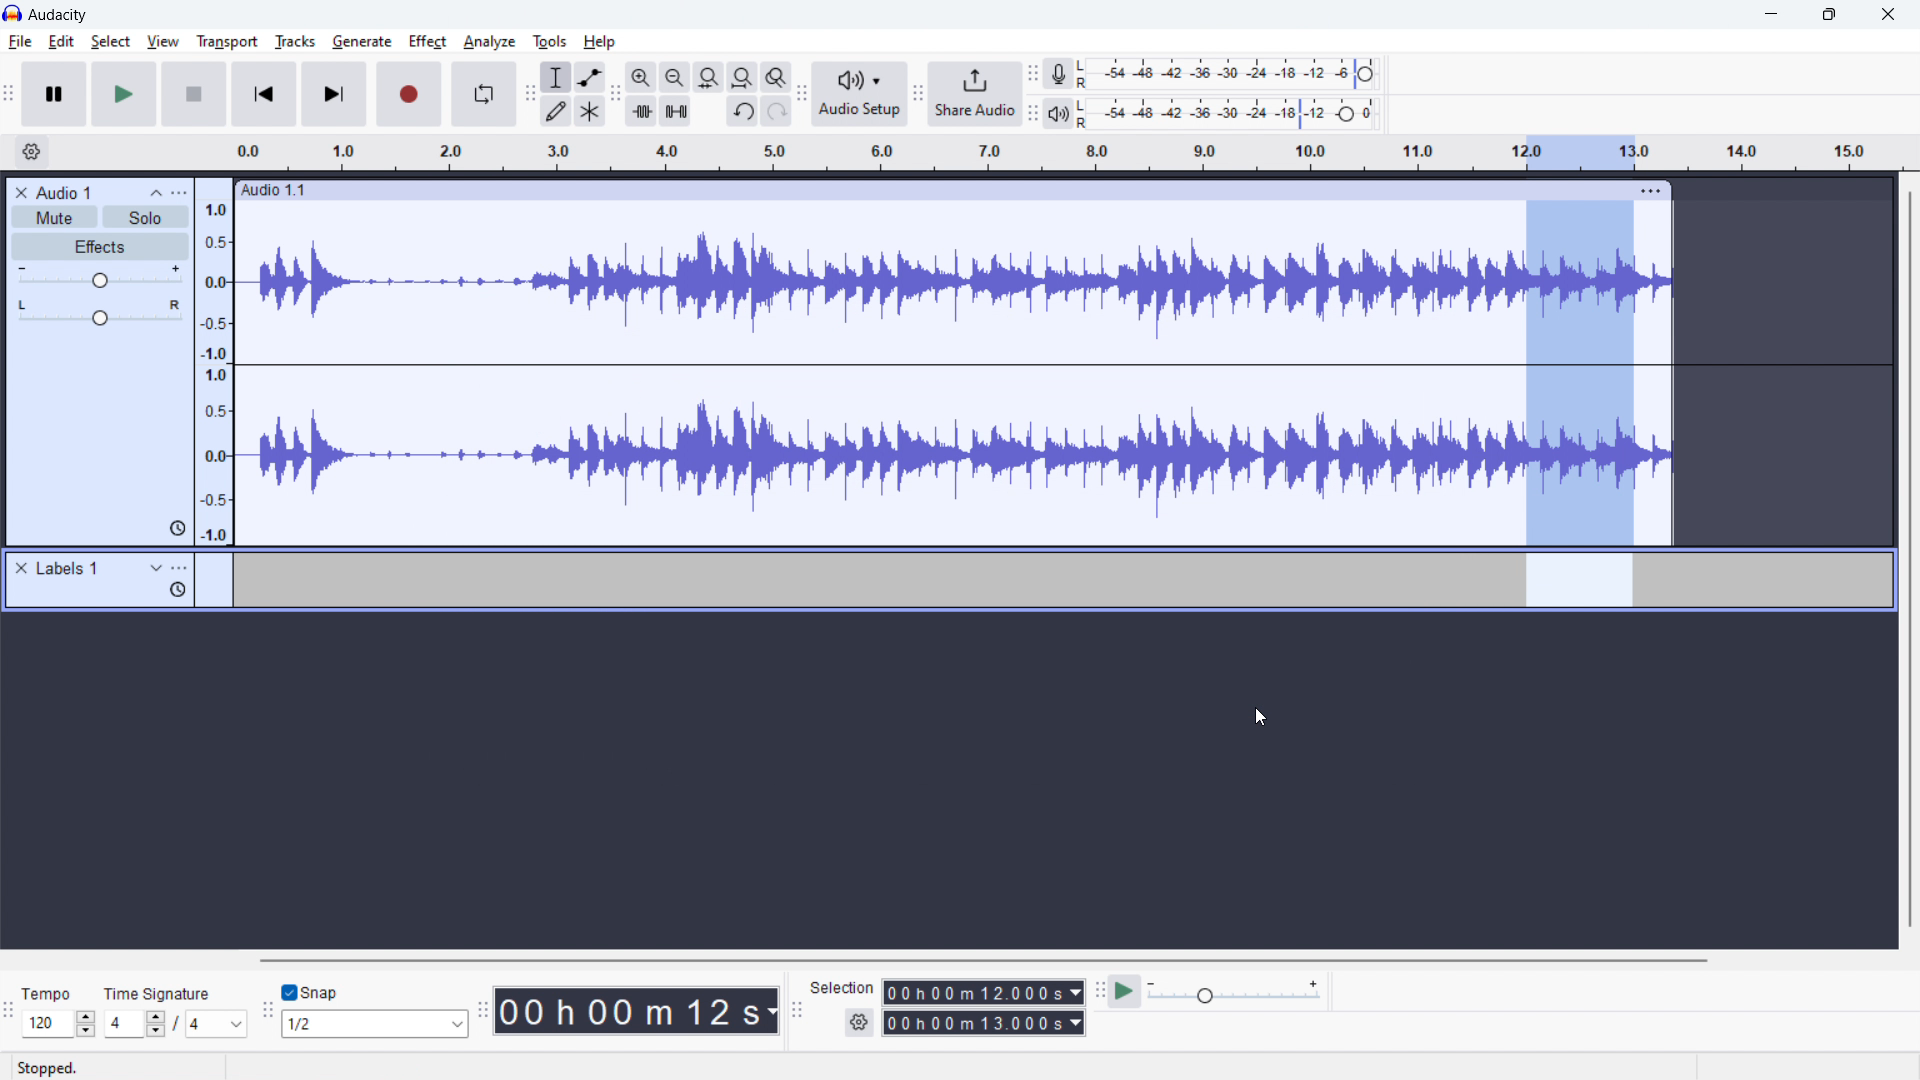 The width and height of the screenshot is (1920, 1080). Describe the element at coordinates (163, 41) in the screenshot. I see `view` at that location.